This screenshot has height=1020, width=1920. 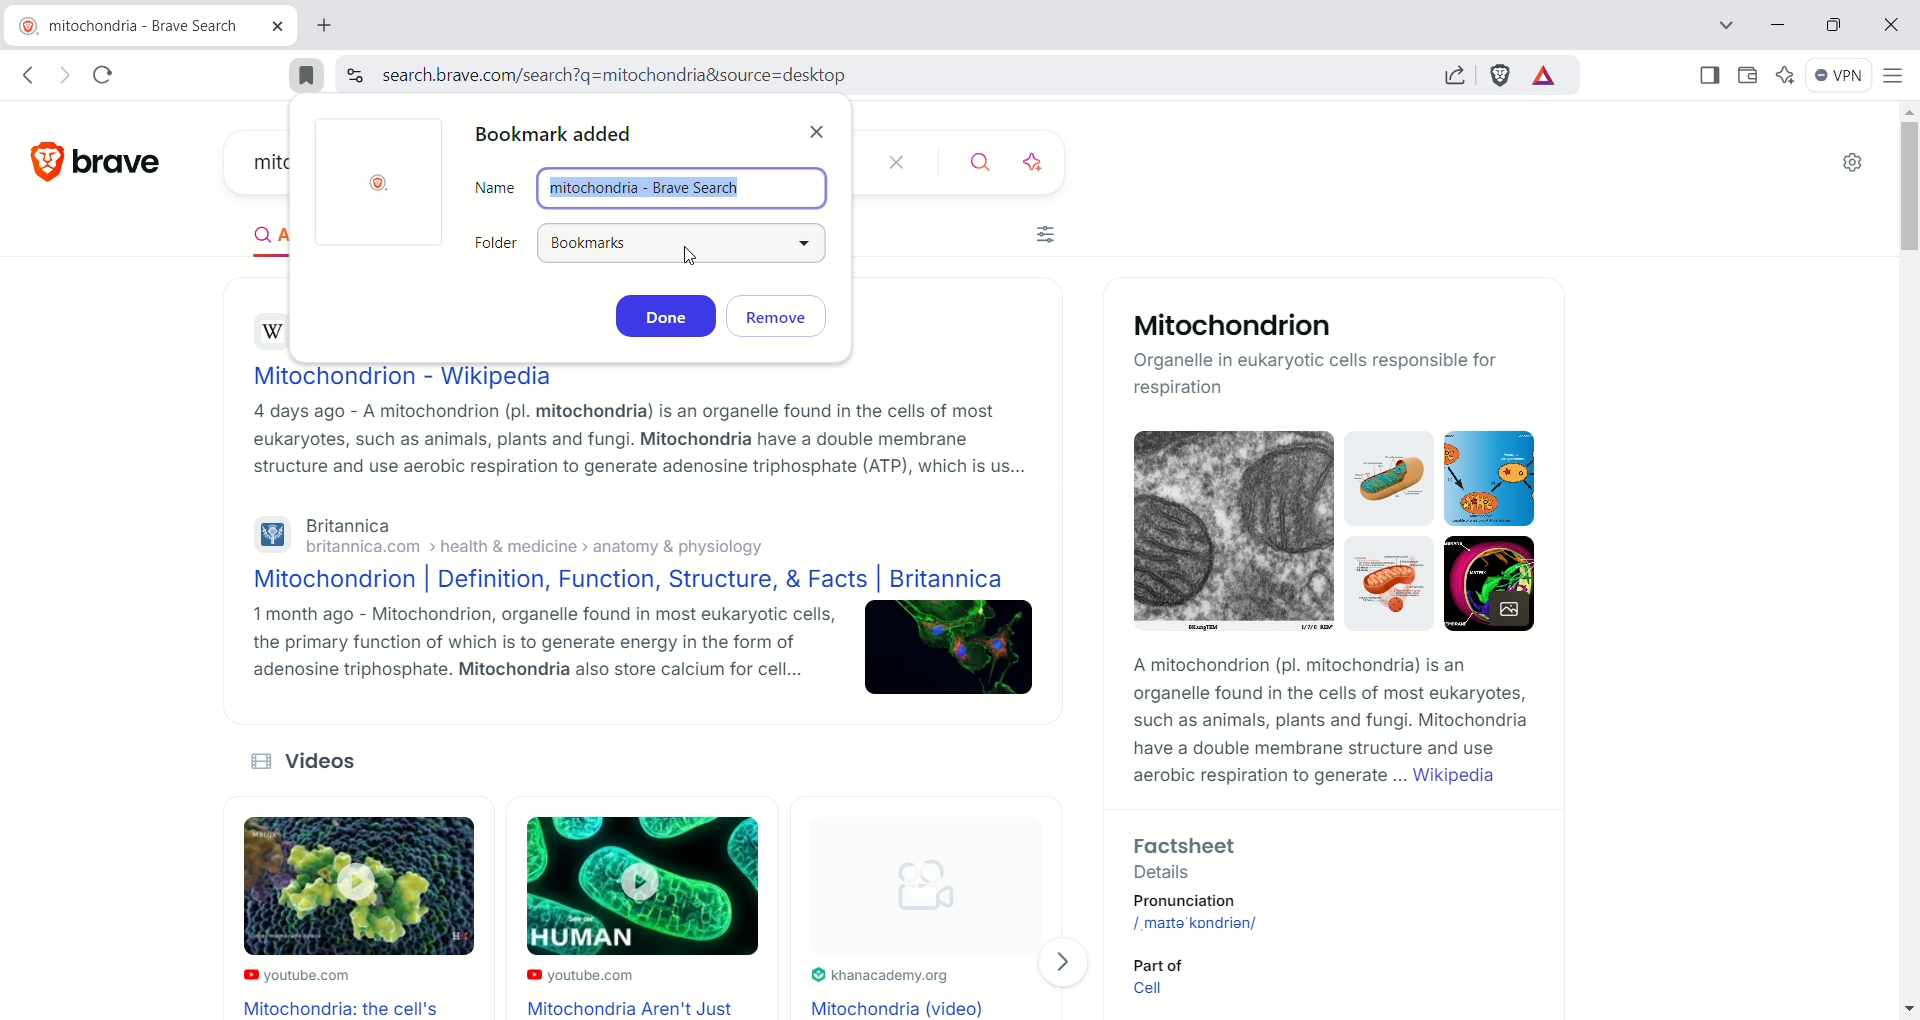 I want to click on close tab, so click(x=277, y=28).